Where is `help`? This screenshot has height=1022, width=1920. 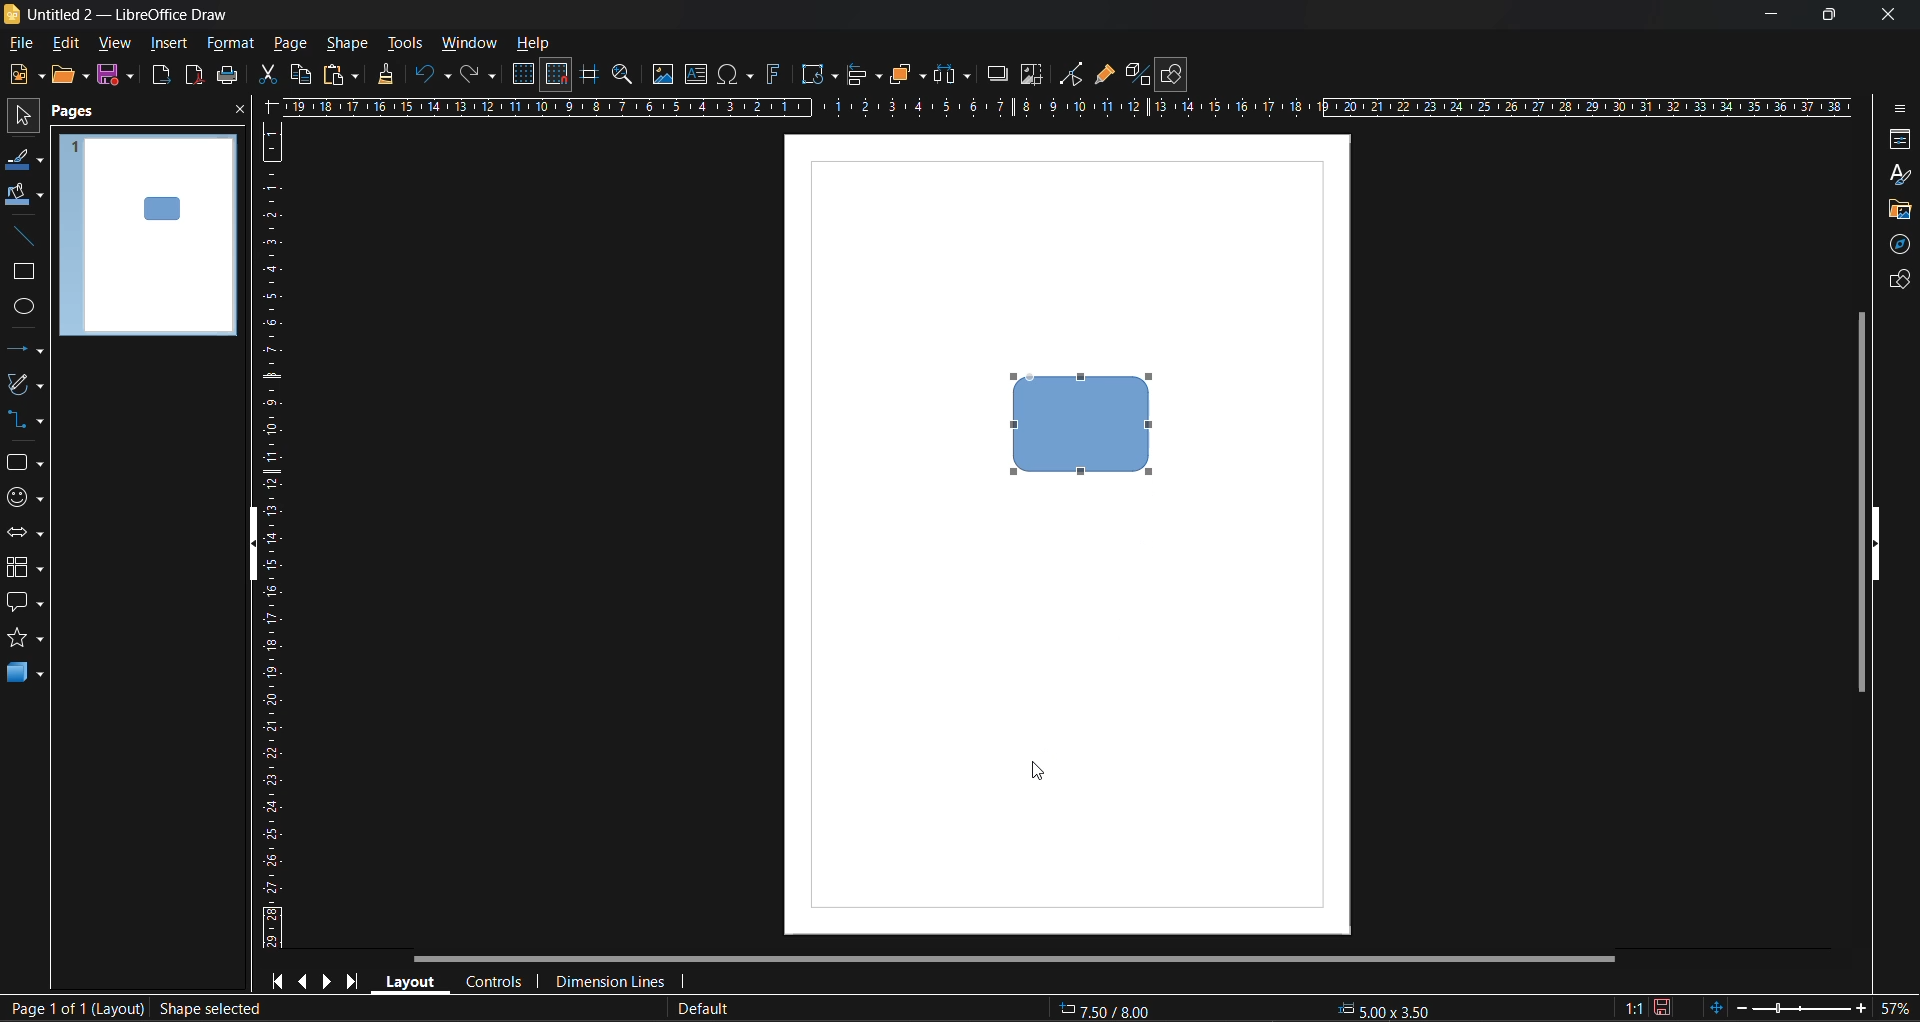 help is located at coordinates (534, 45).